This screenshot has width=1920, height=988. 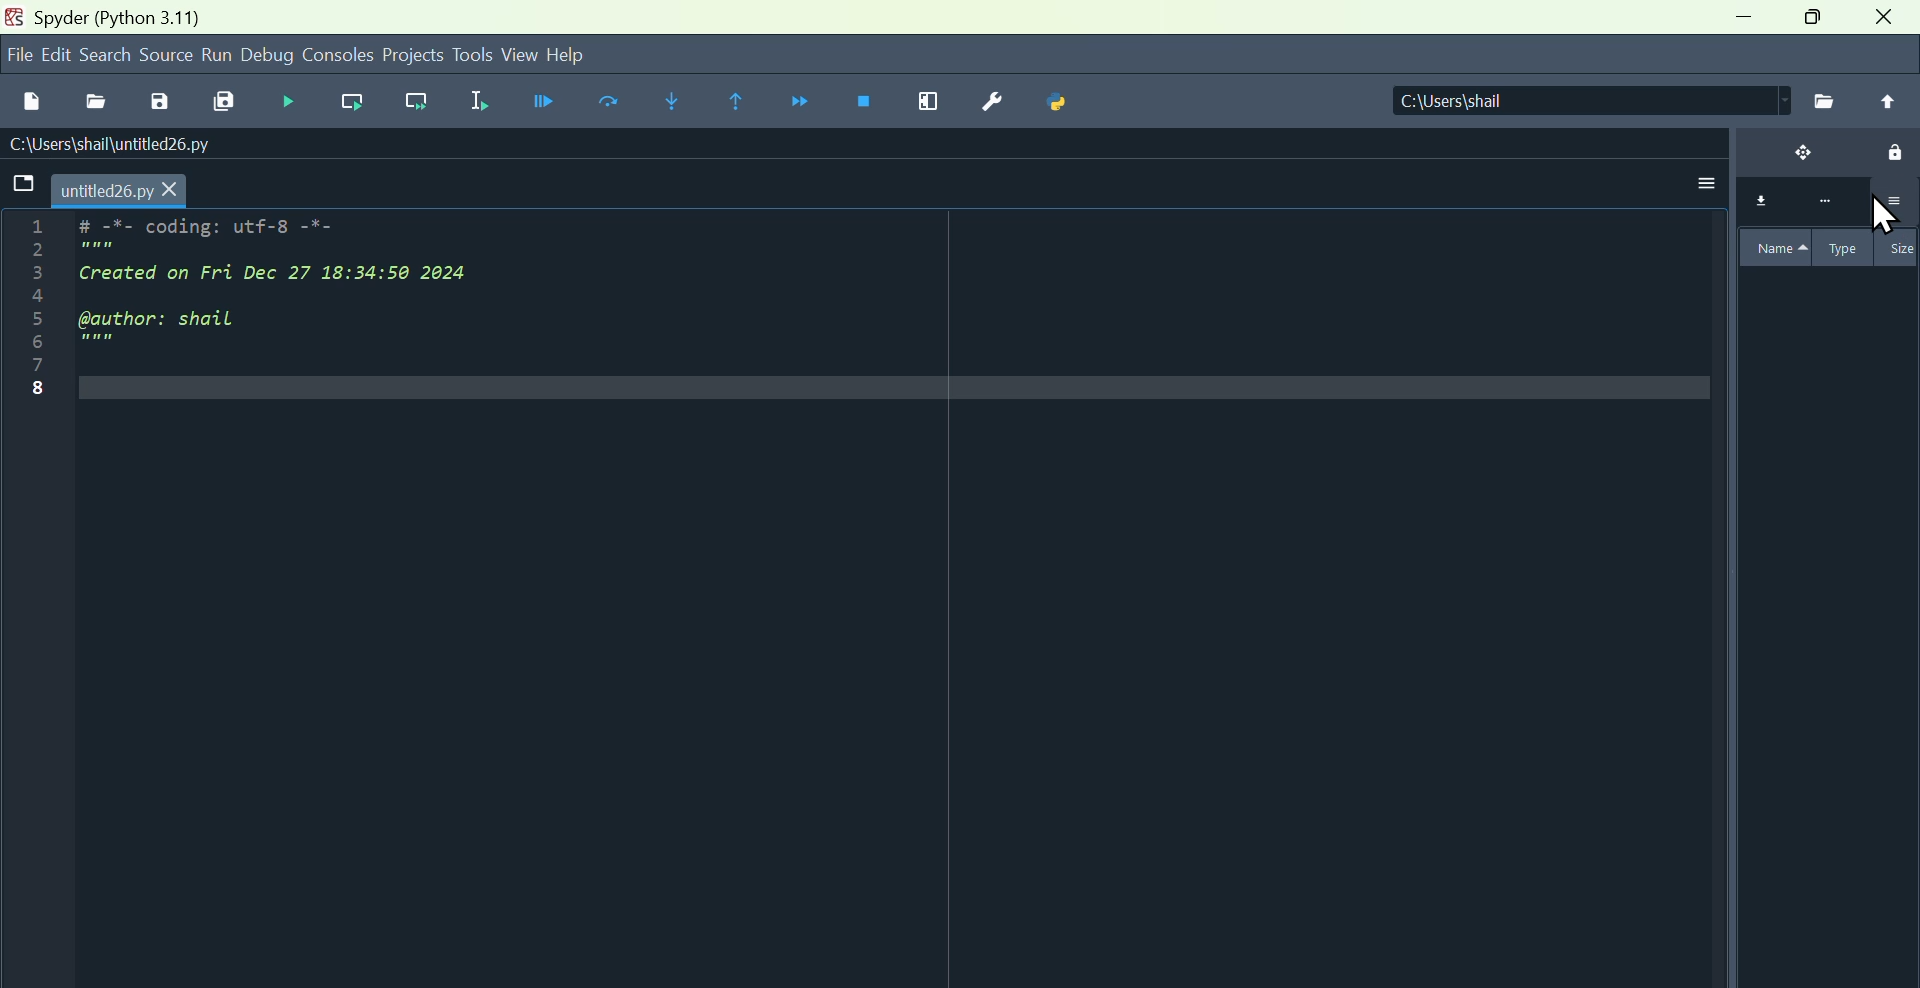 I want to click on Preferences, so click(x=990, y=102).